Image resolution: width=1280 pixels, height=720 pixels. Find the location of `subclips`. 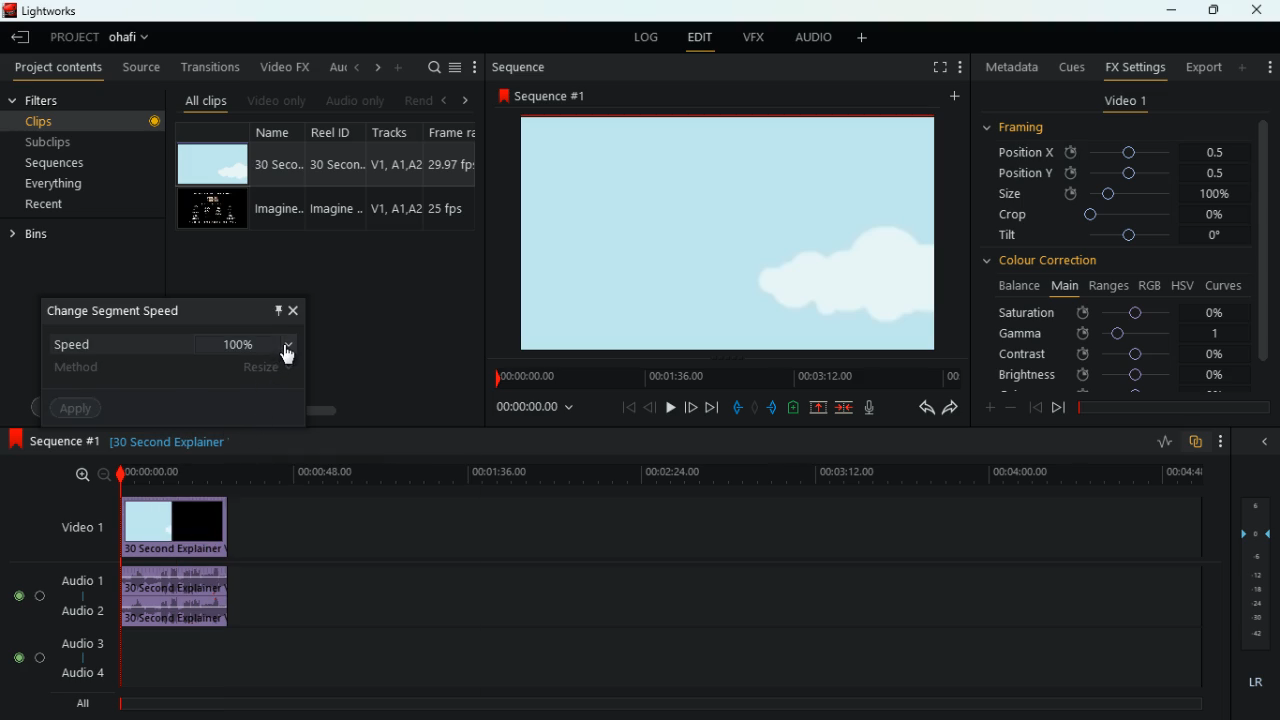

subclips is located at coordinates (78, 140).